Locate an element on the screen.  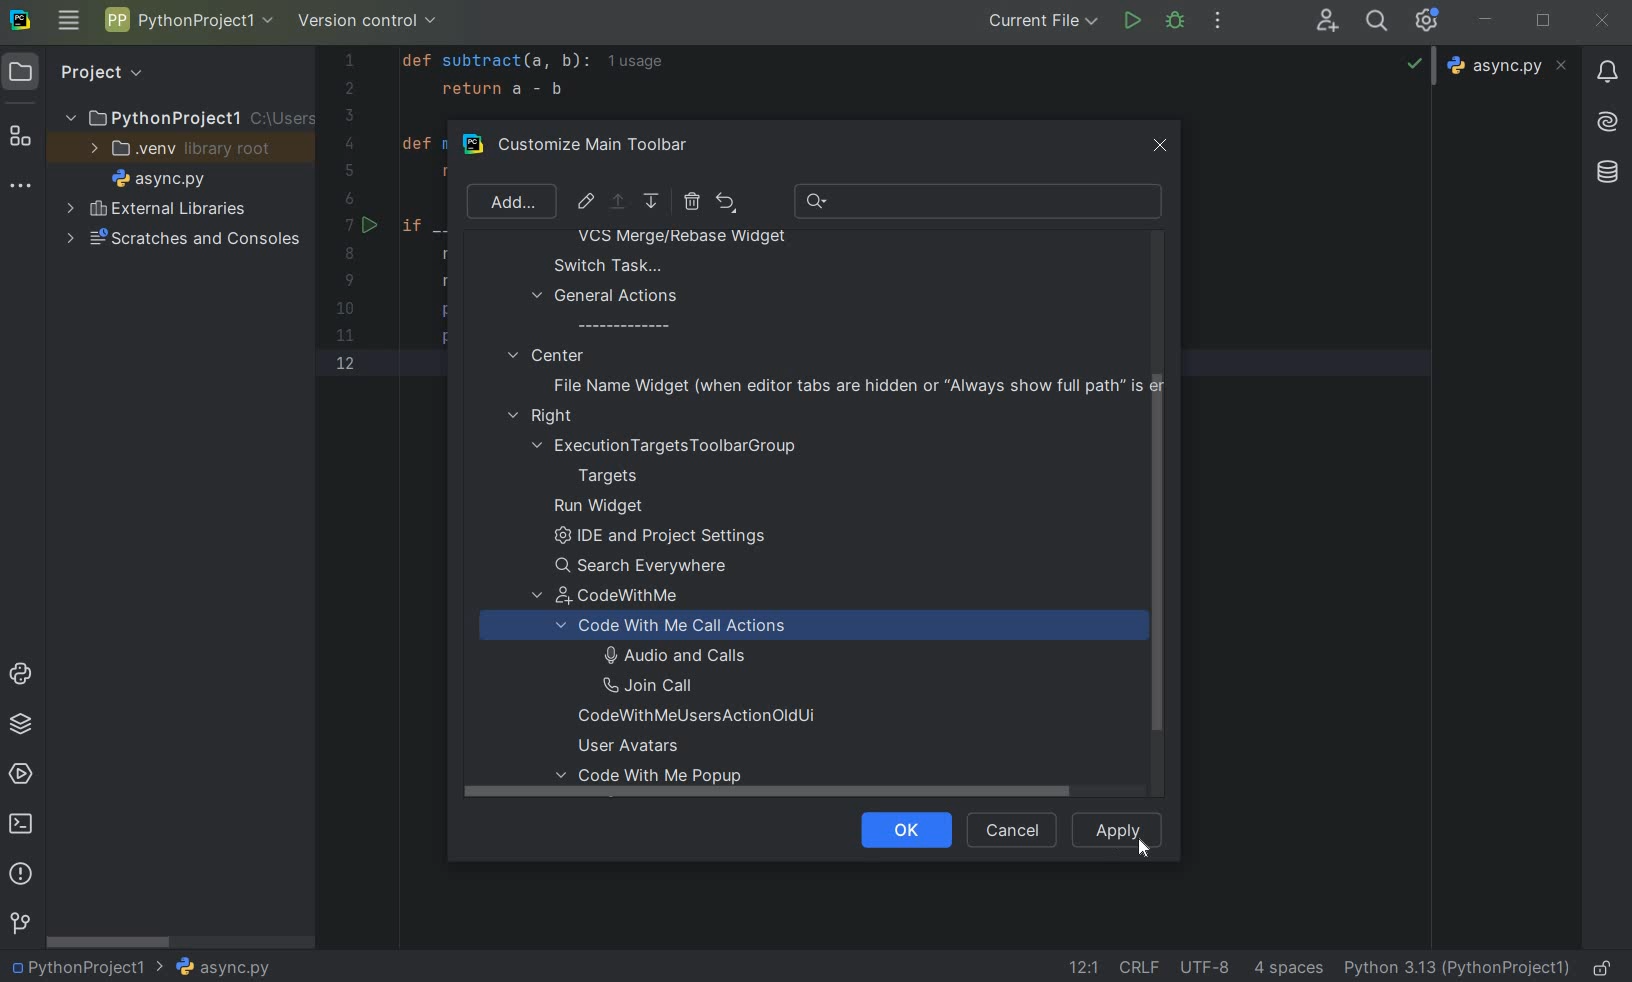
join call is located at coordinates (672, 686).